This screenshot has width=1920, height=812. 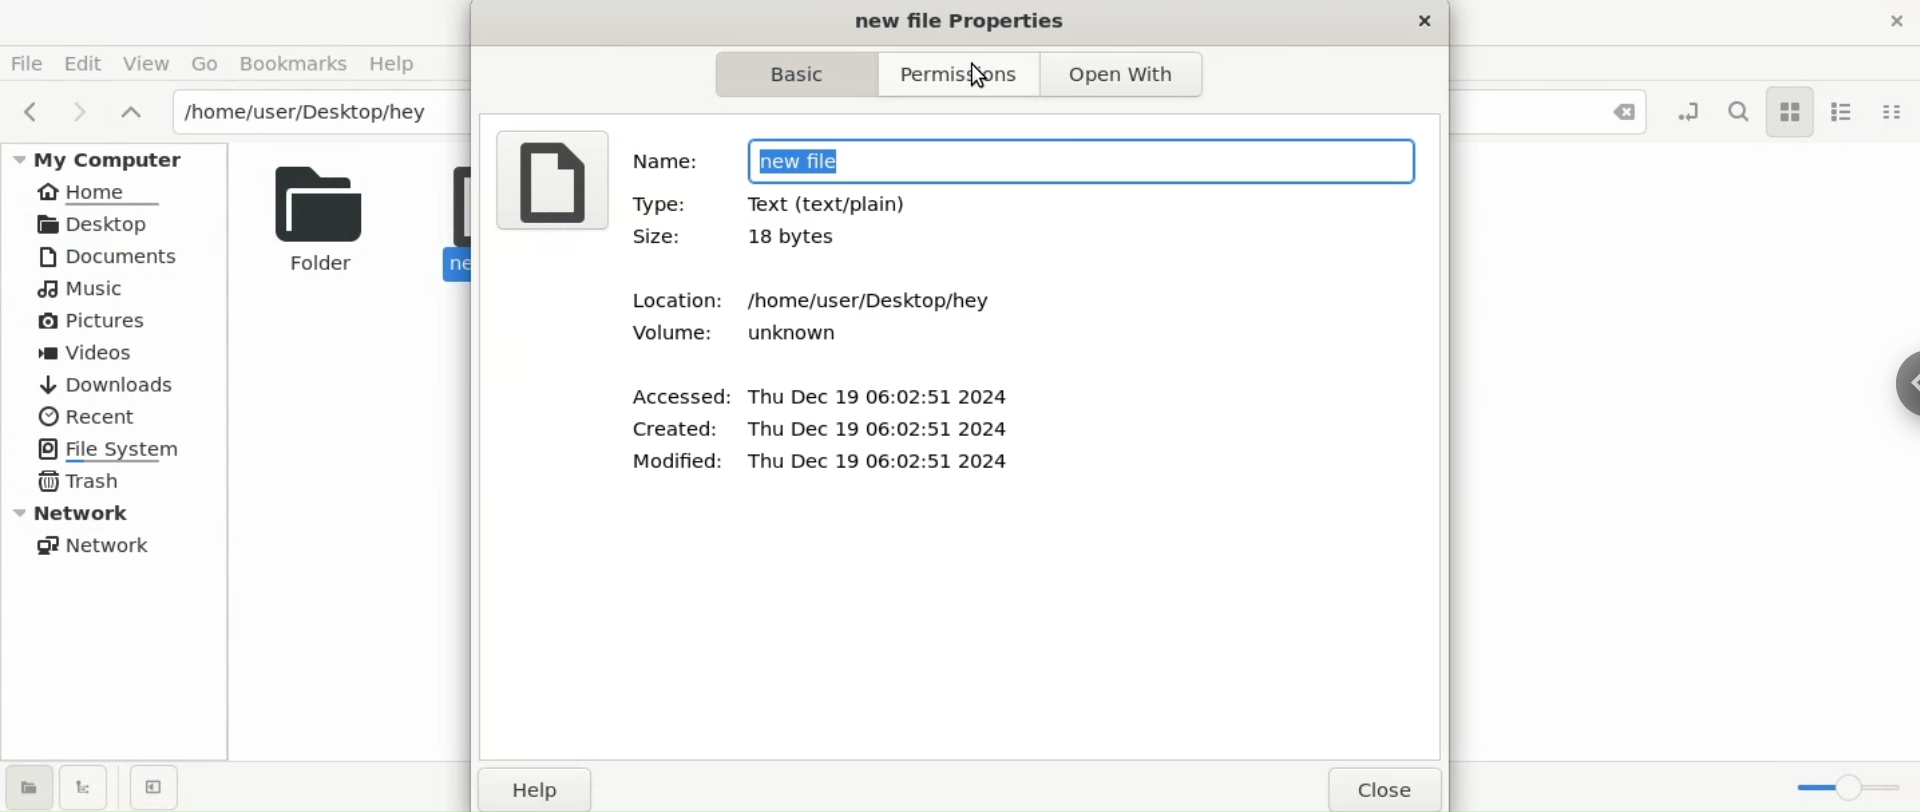 What do you see at coordinates (27, 62) in the screenshot?
I see `File` at bounding box center [27, 62].